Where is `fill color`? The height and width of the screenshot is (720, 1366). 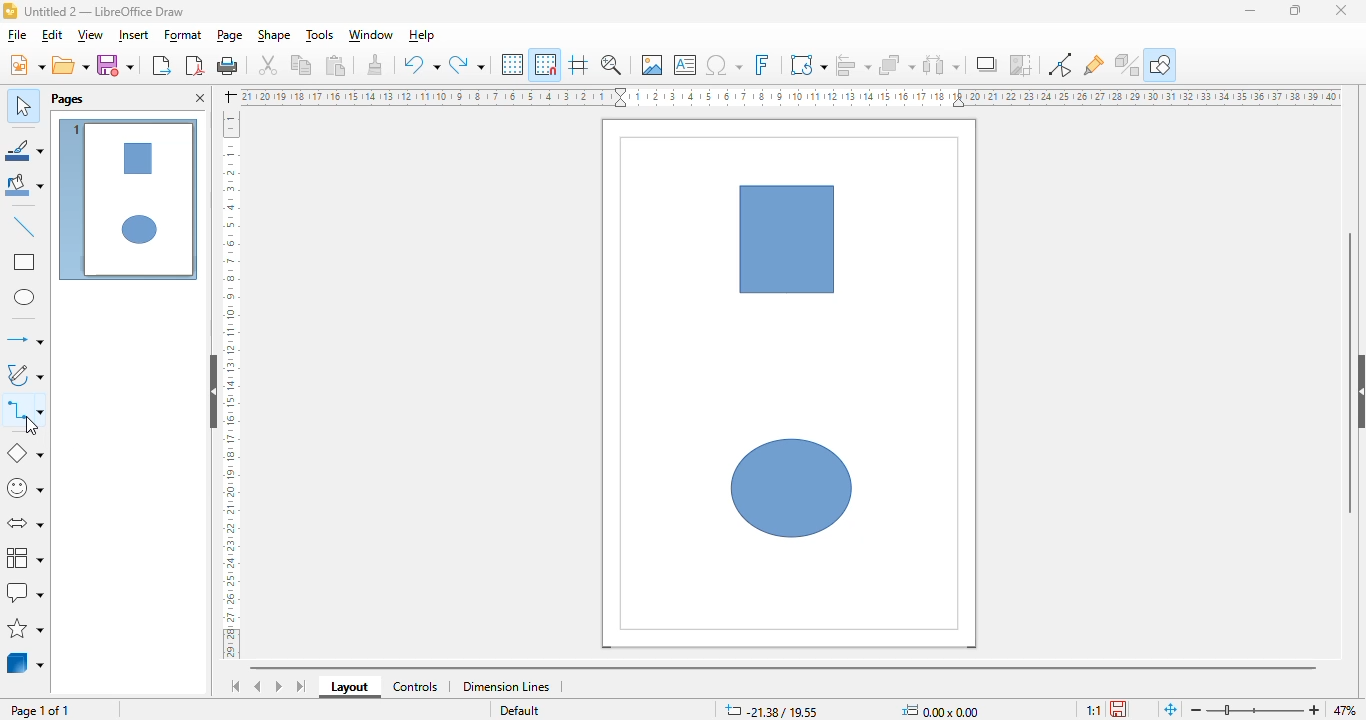
fill color is located at coordinates (25, 187).